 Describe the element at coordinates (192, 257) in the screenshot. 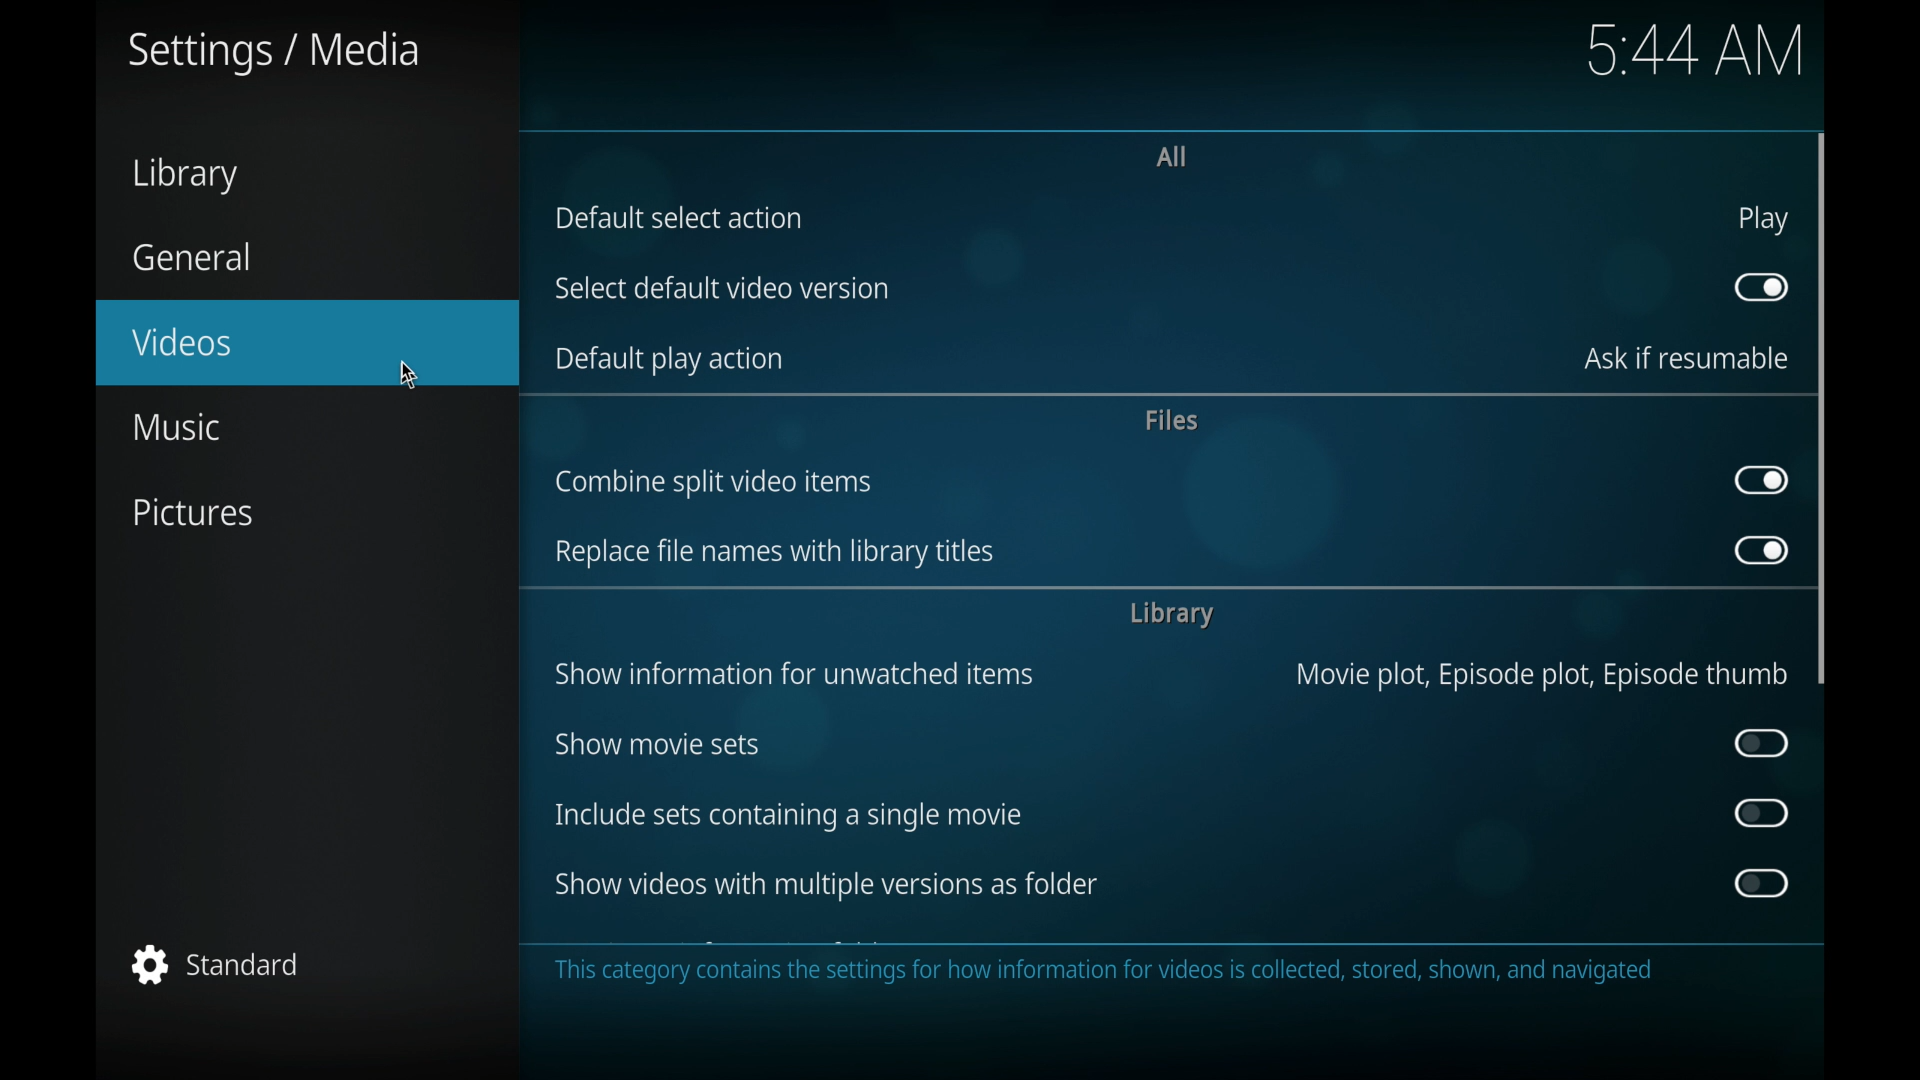

I see `general` at that location.